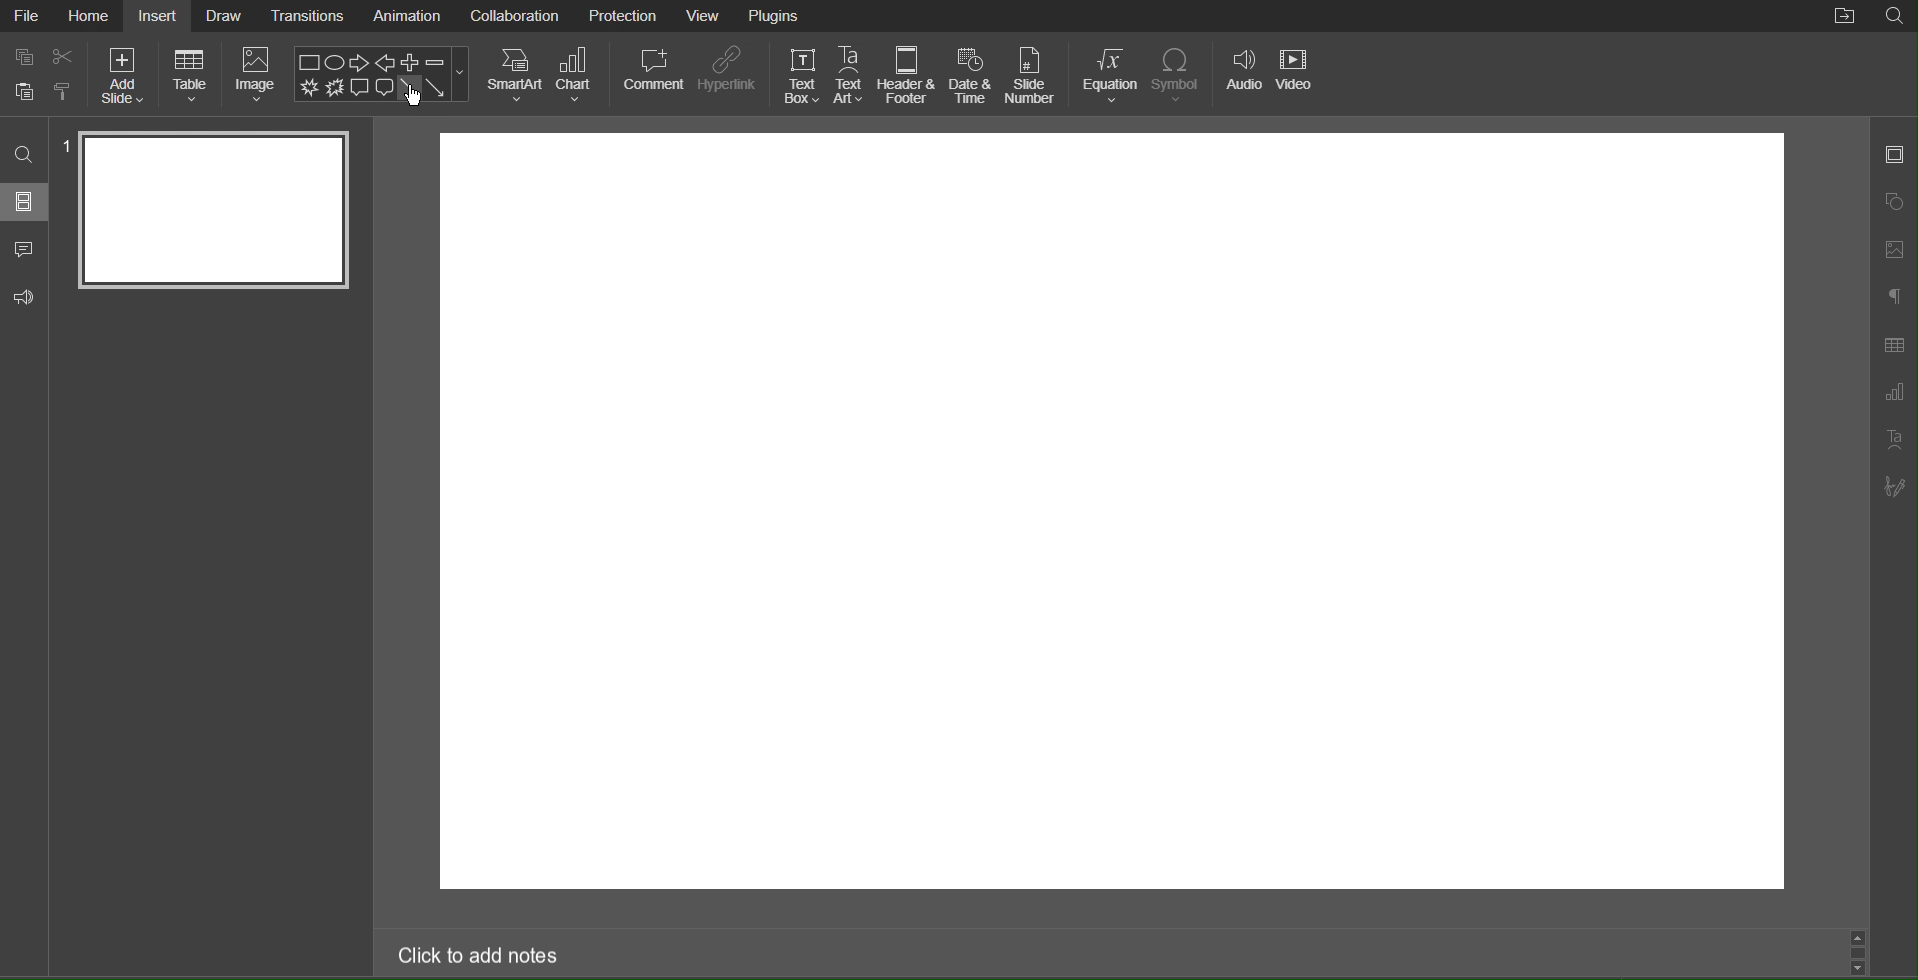  Describe the element at coordinates (25, 155) in the screenshot. I see `Search` at that location.